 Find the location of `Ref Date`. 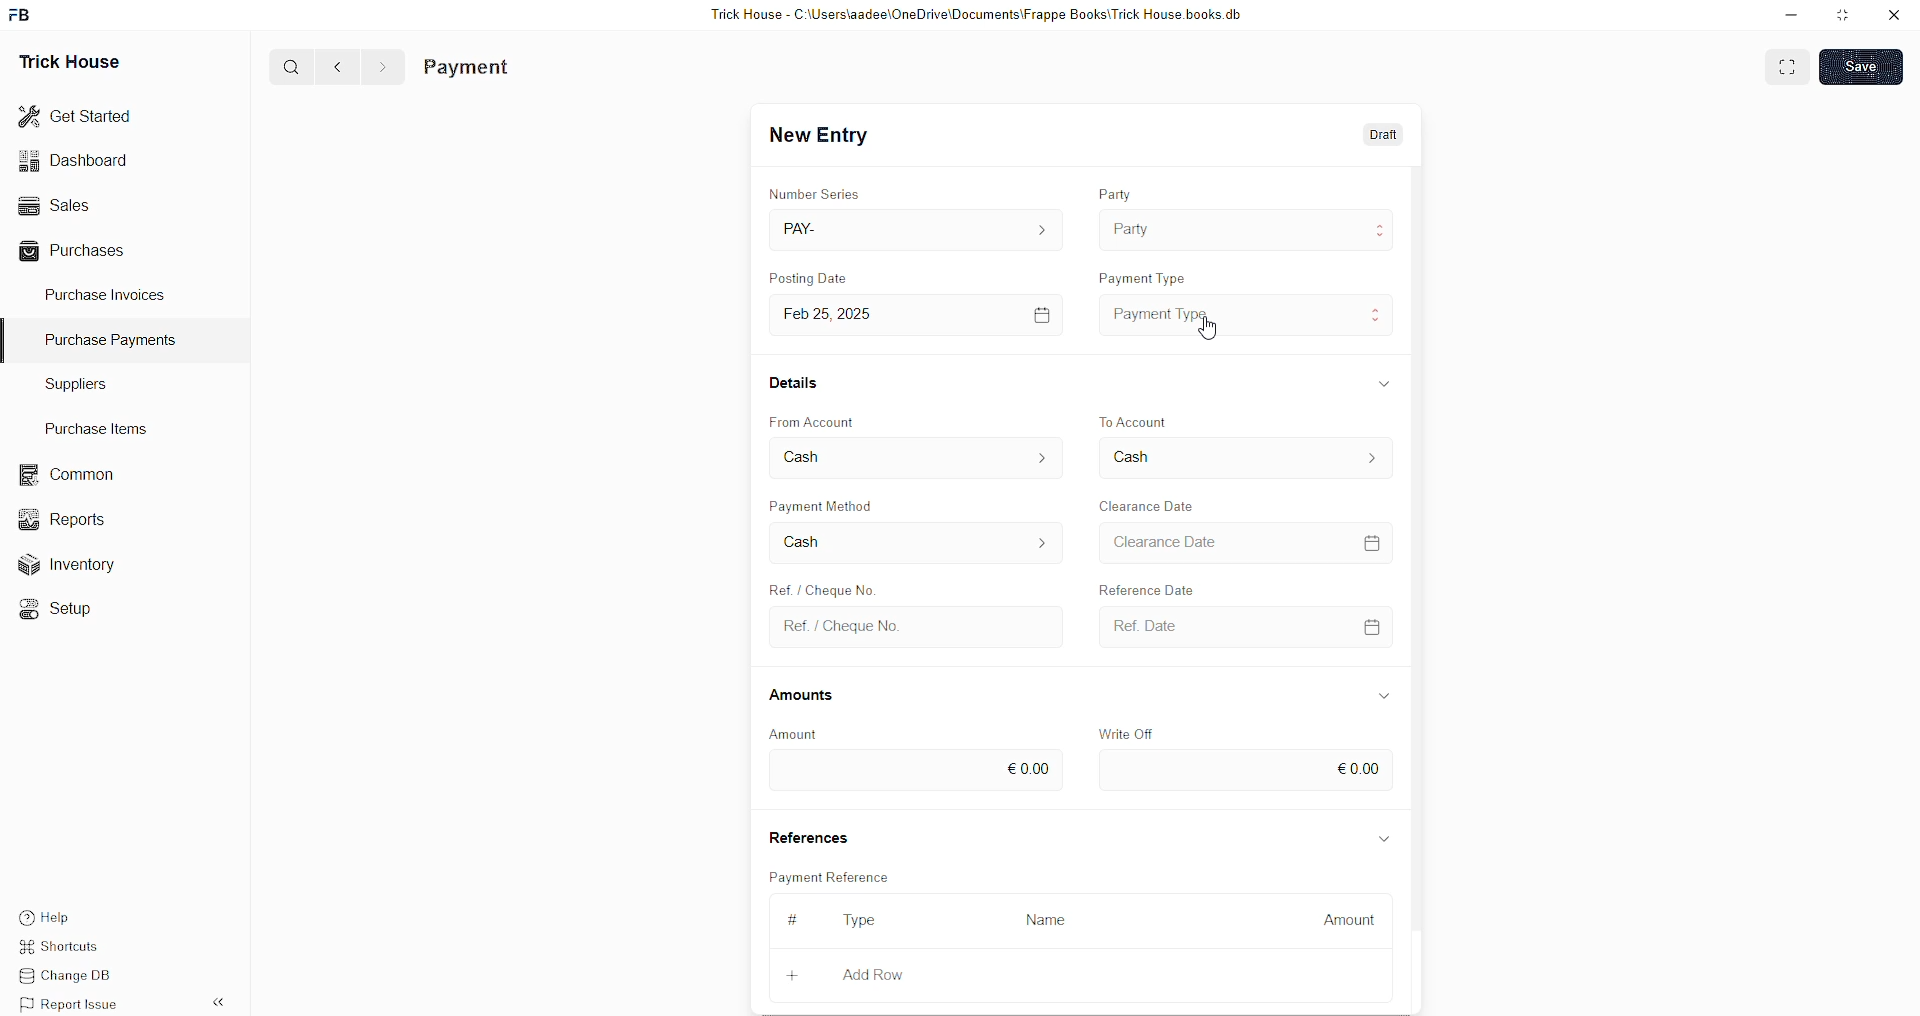

Ref Date is located at coordinates (1137, 625).